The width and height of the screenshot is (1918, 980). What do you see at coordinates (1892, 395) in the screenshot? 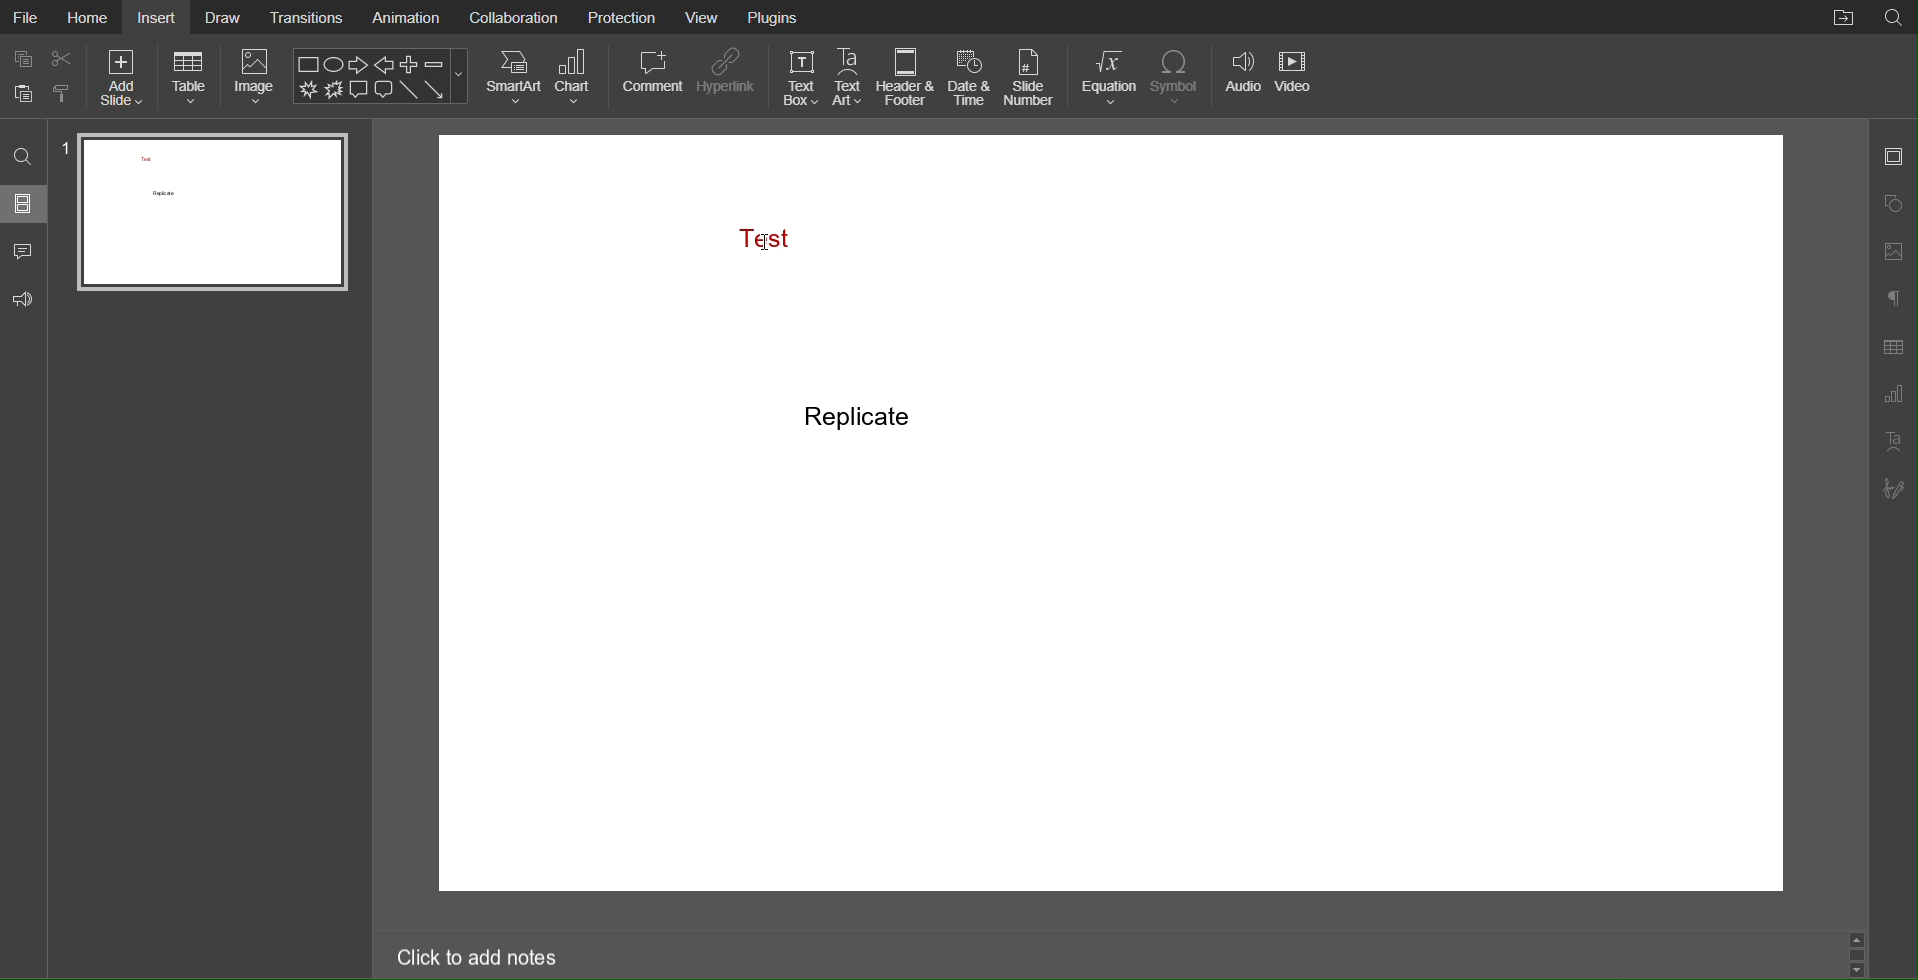
I see `Graph Settings` at bounding box center [1892, 395].